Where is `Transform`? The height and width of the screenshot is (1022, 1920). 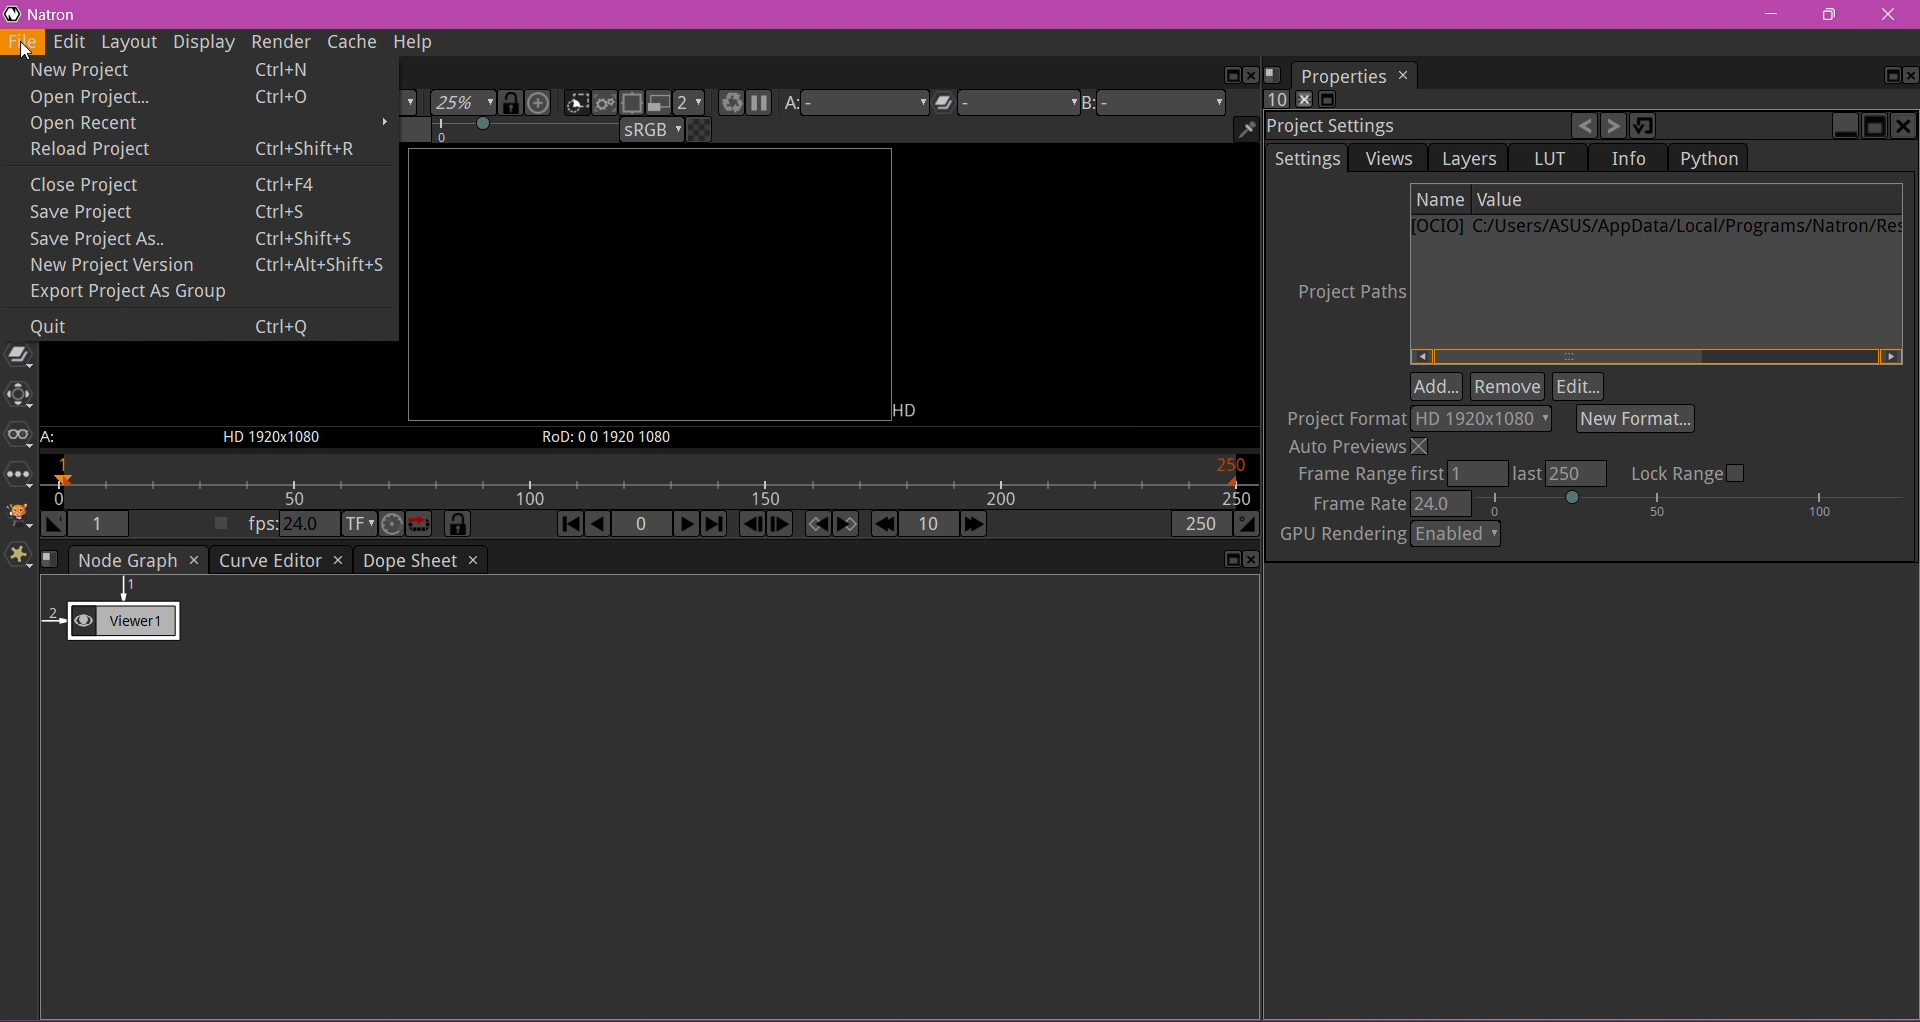 Transform is located at coordinates (20, 396).